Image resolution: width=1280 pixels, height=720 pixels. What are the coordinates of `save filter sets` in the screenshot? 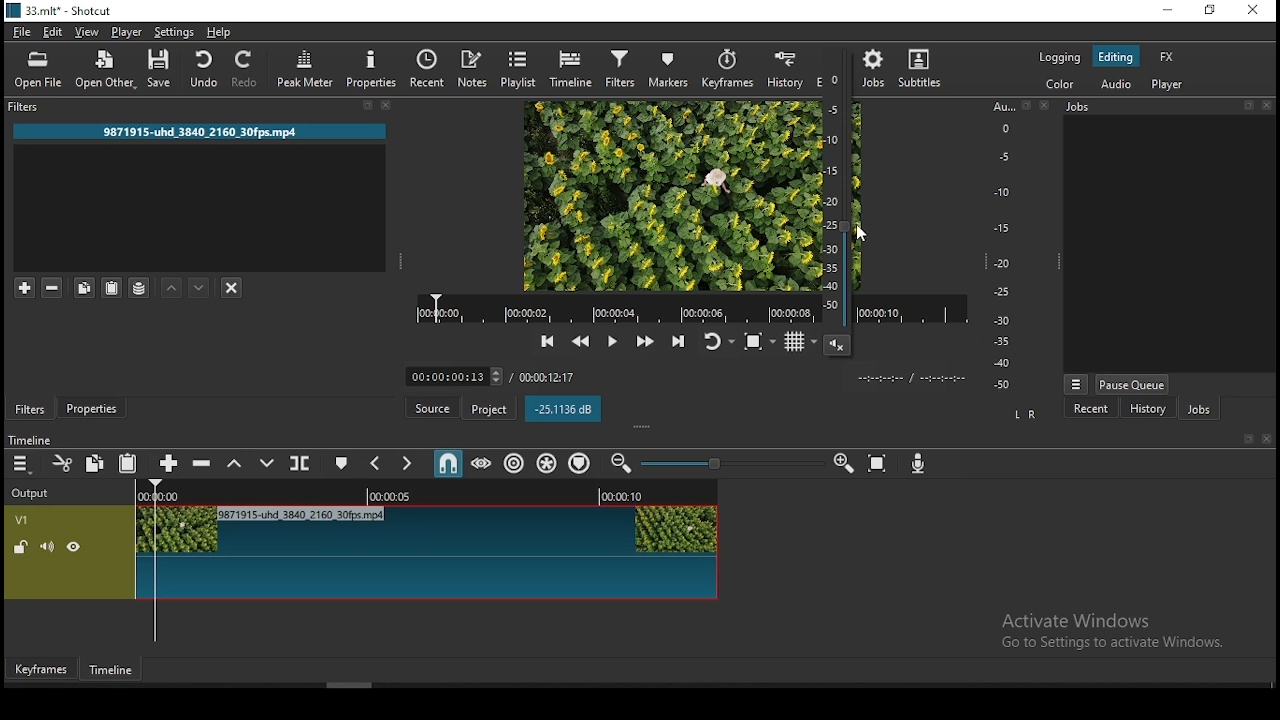 It's located at (141, 290).